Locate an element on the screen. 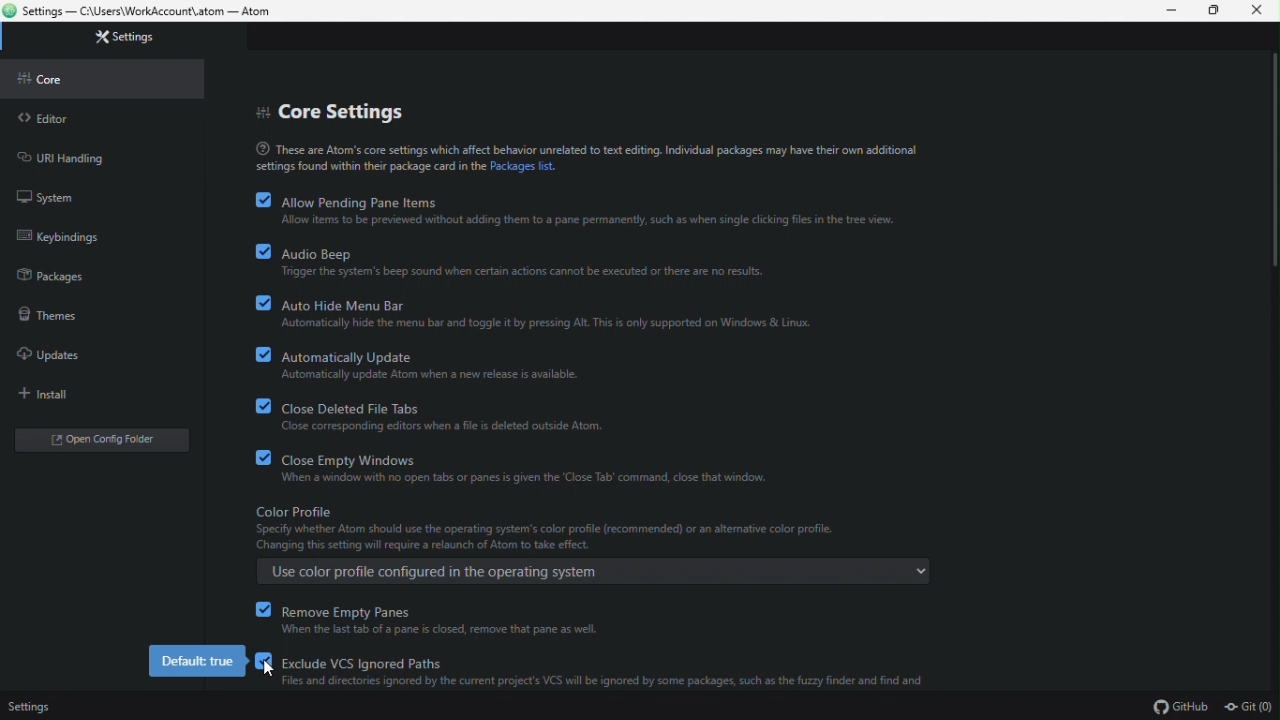 This screenshot has height=720, width=1280. Auto hide menu bar is located at coordinates (599, 314).